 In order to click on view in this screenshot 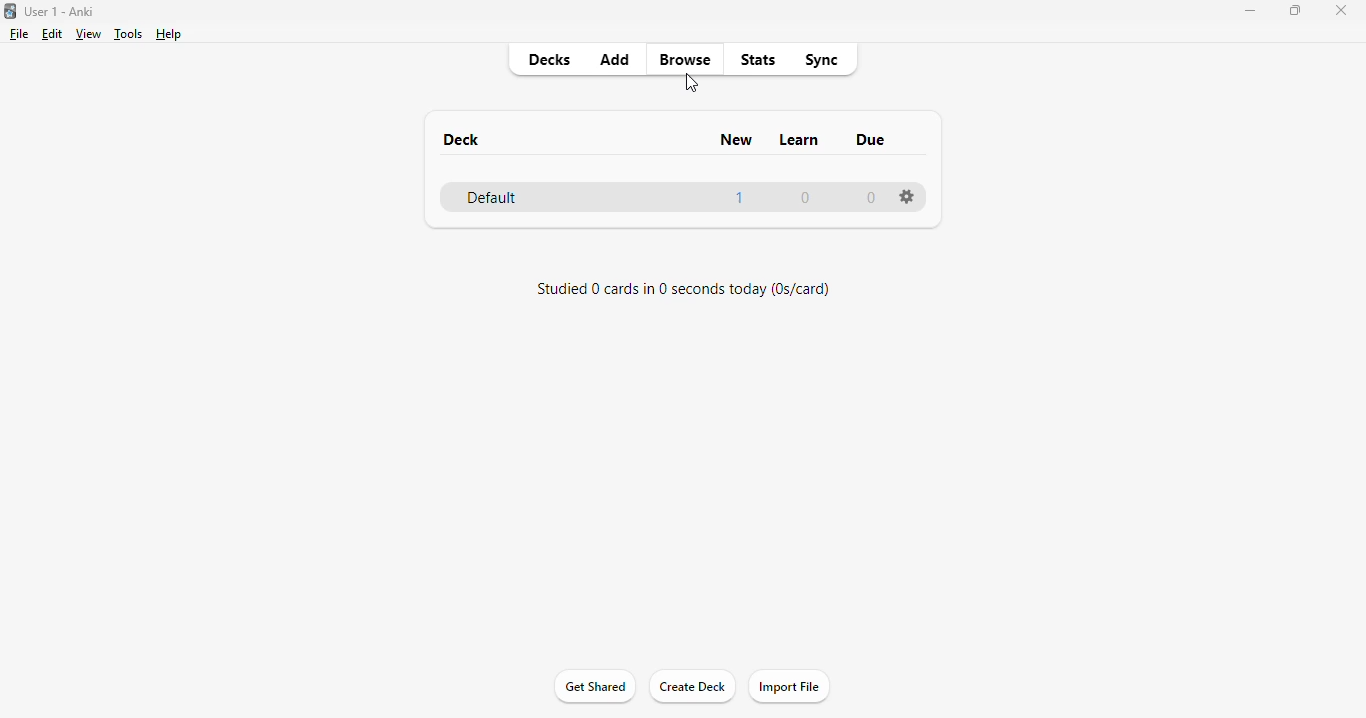, I will do `click(88, 33)`.